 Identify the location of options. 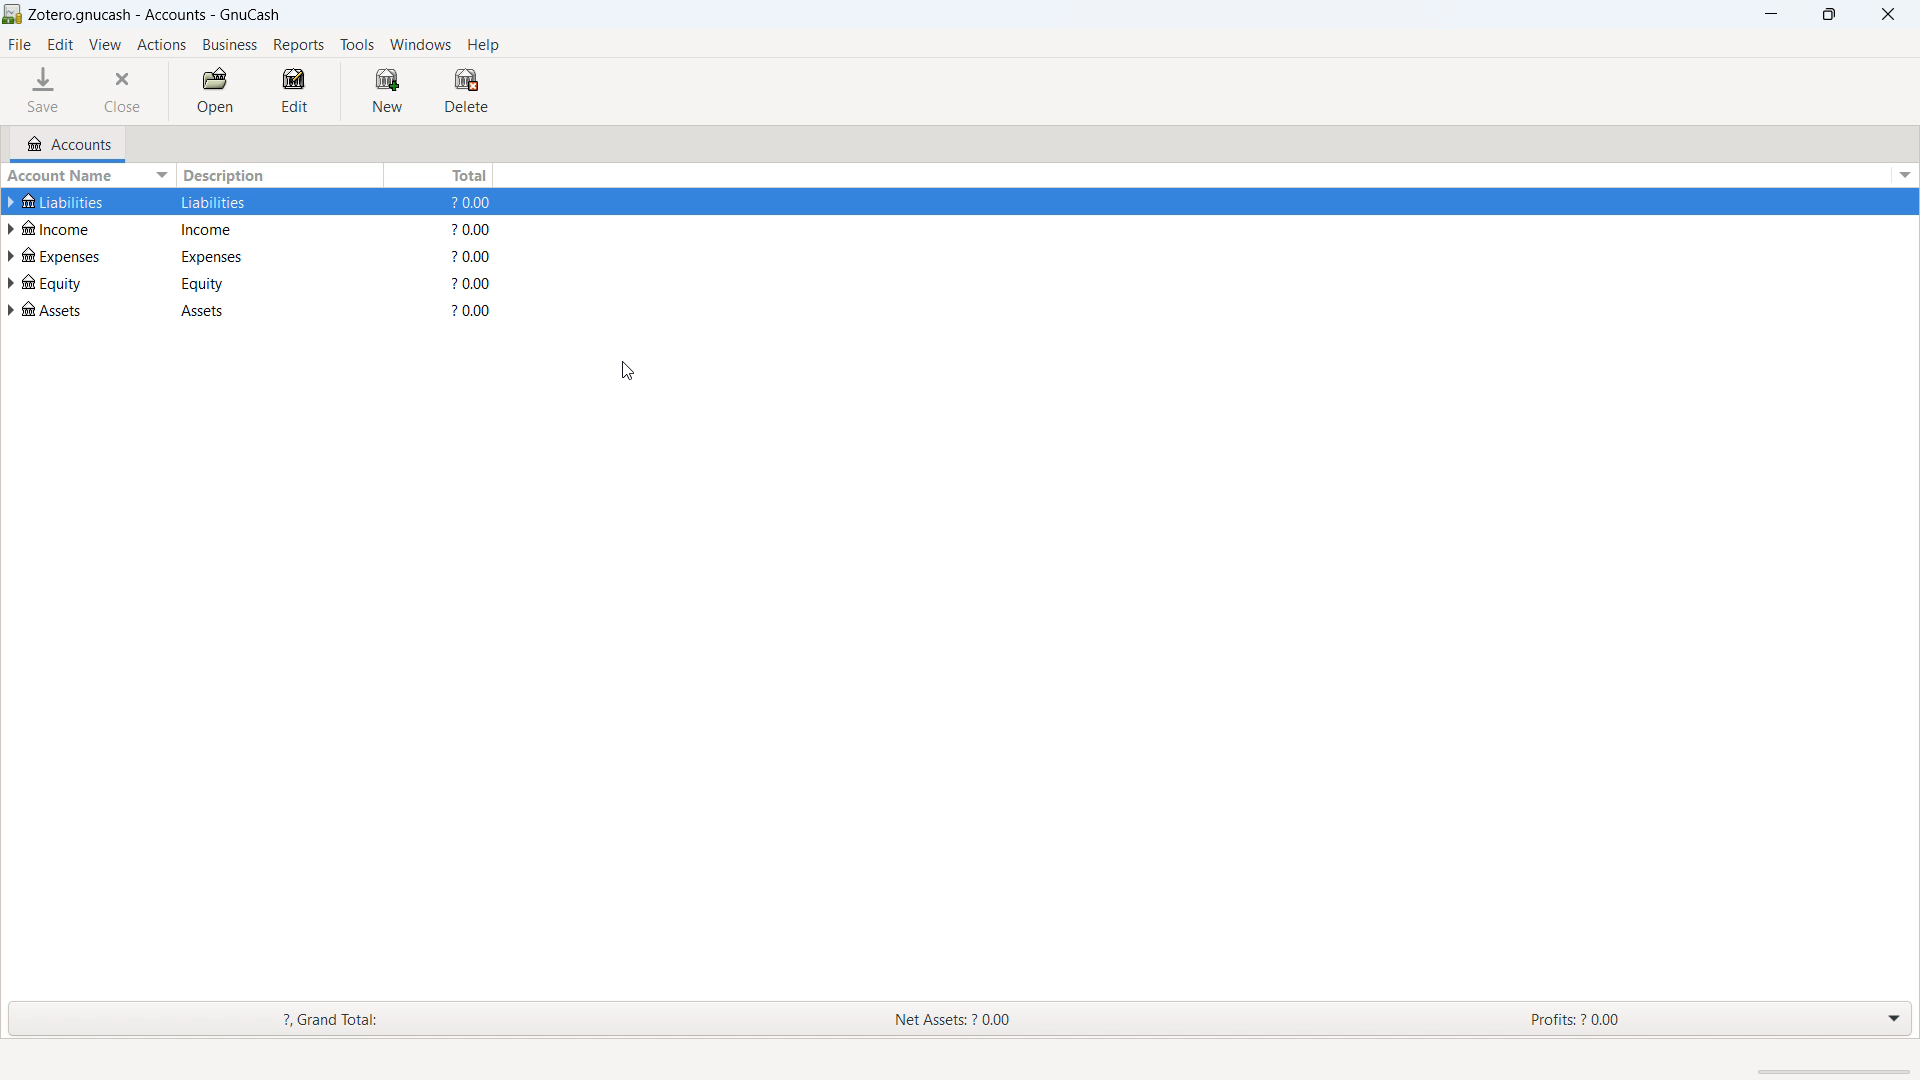
(1902, 175).